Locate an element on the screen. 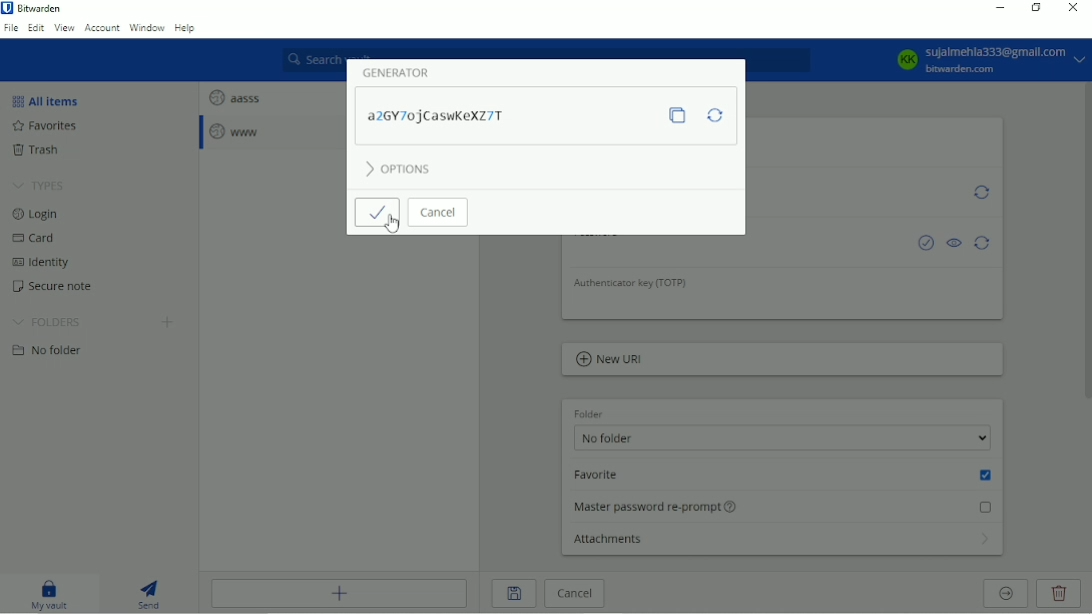 The width and height of the screenshot is (1092, 614). Attachments is located at coordinates (784, 543).